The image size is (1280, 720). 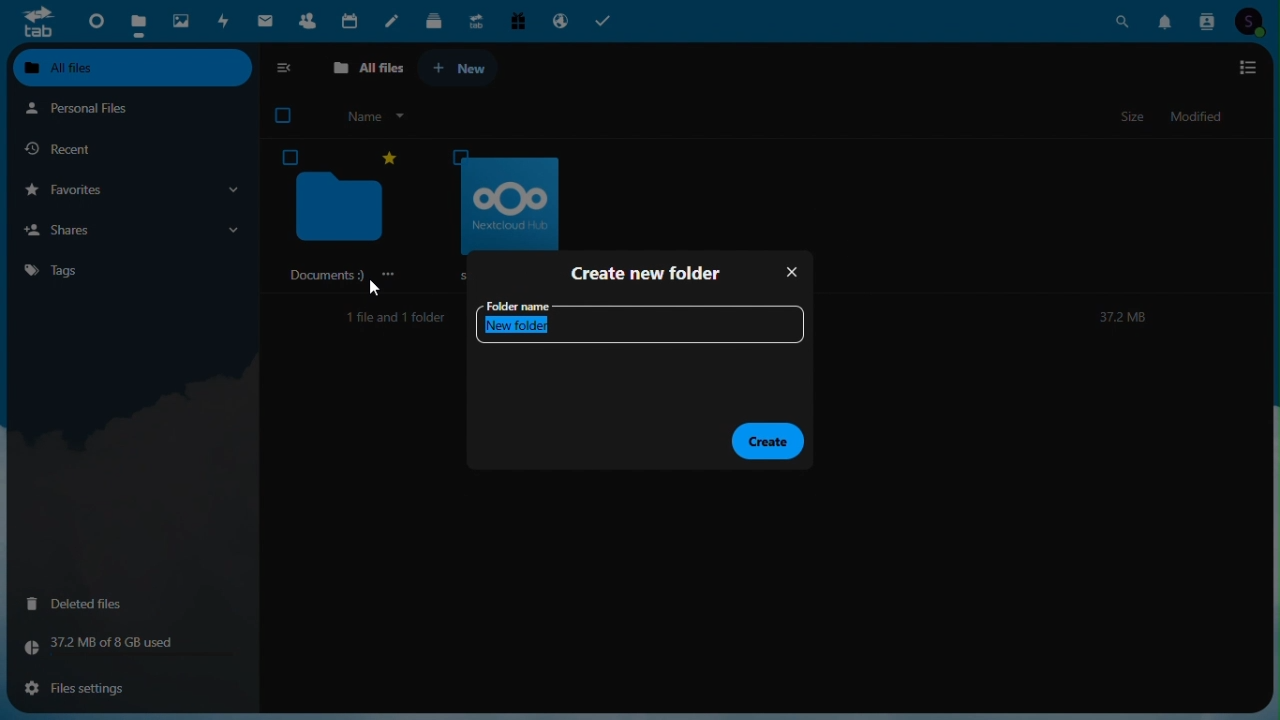 I want to click on File settings, so click(x=128, y=693).